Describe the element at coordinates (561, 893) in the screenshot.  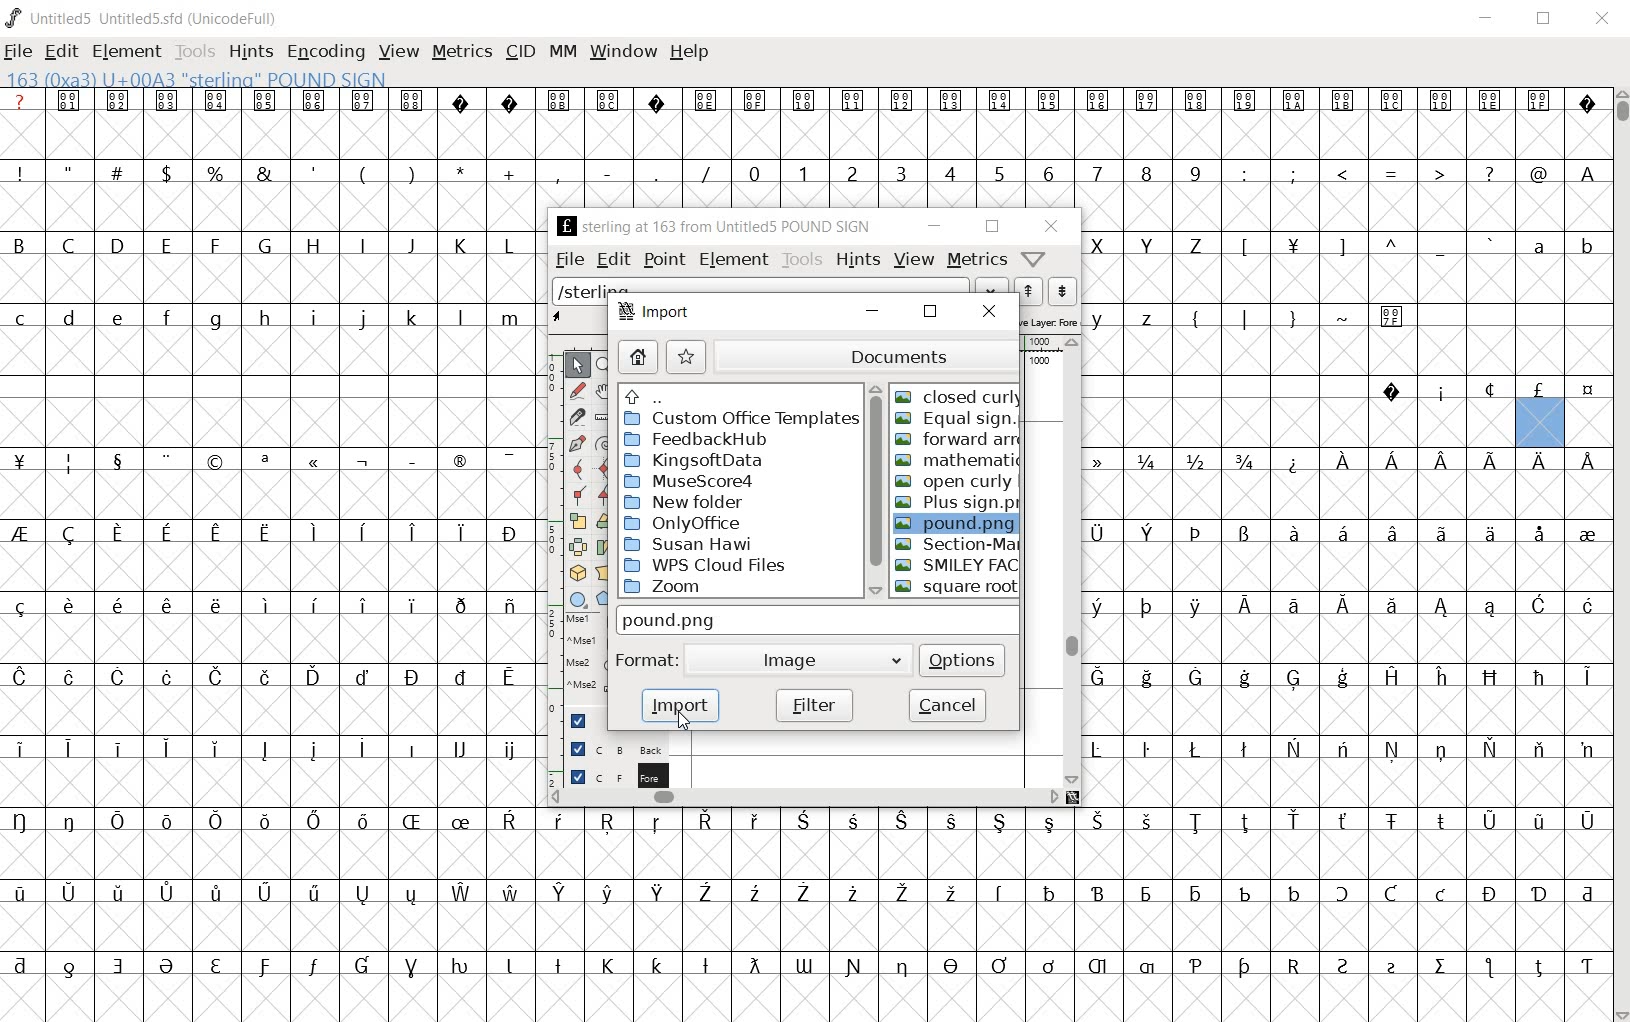
I see `Symbol` at that location.